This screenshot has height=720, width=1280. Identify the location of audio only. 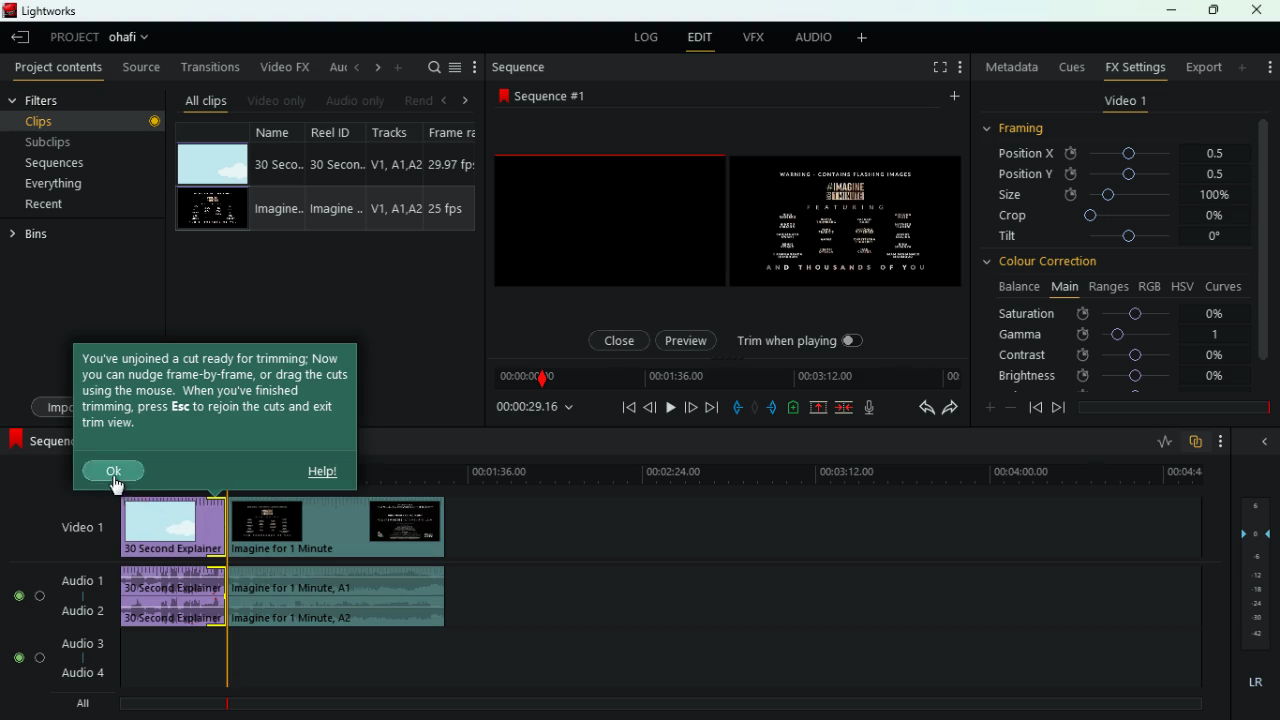
(354, 102).